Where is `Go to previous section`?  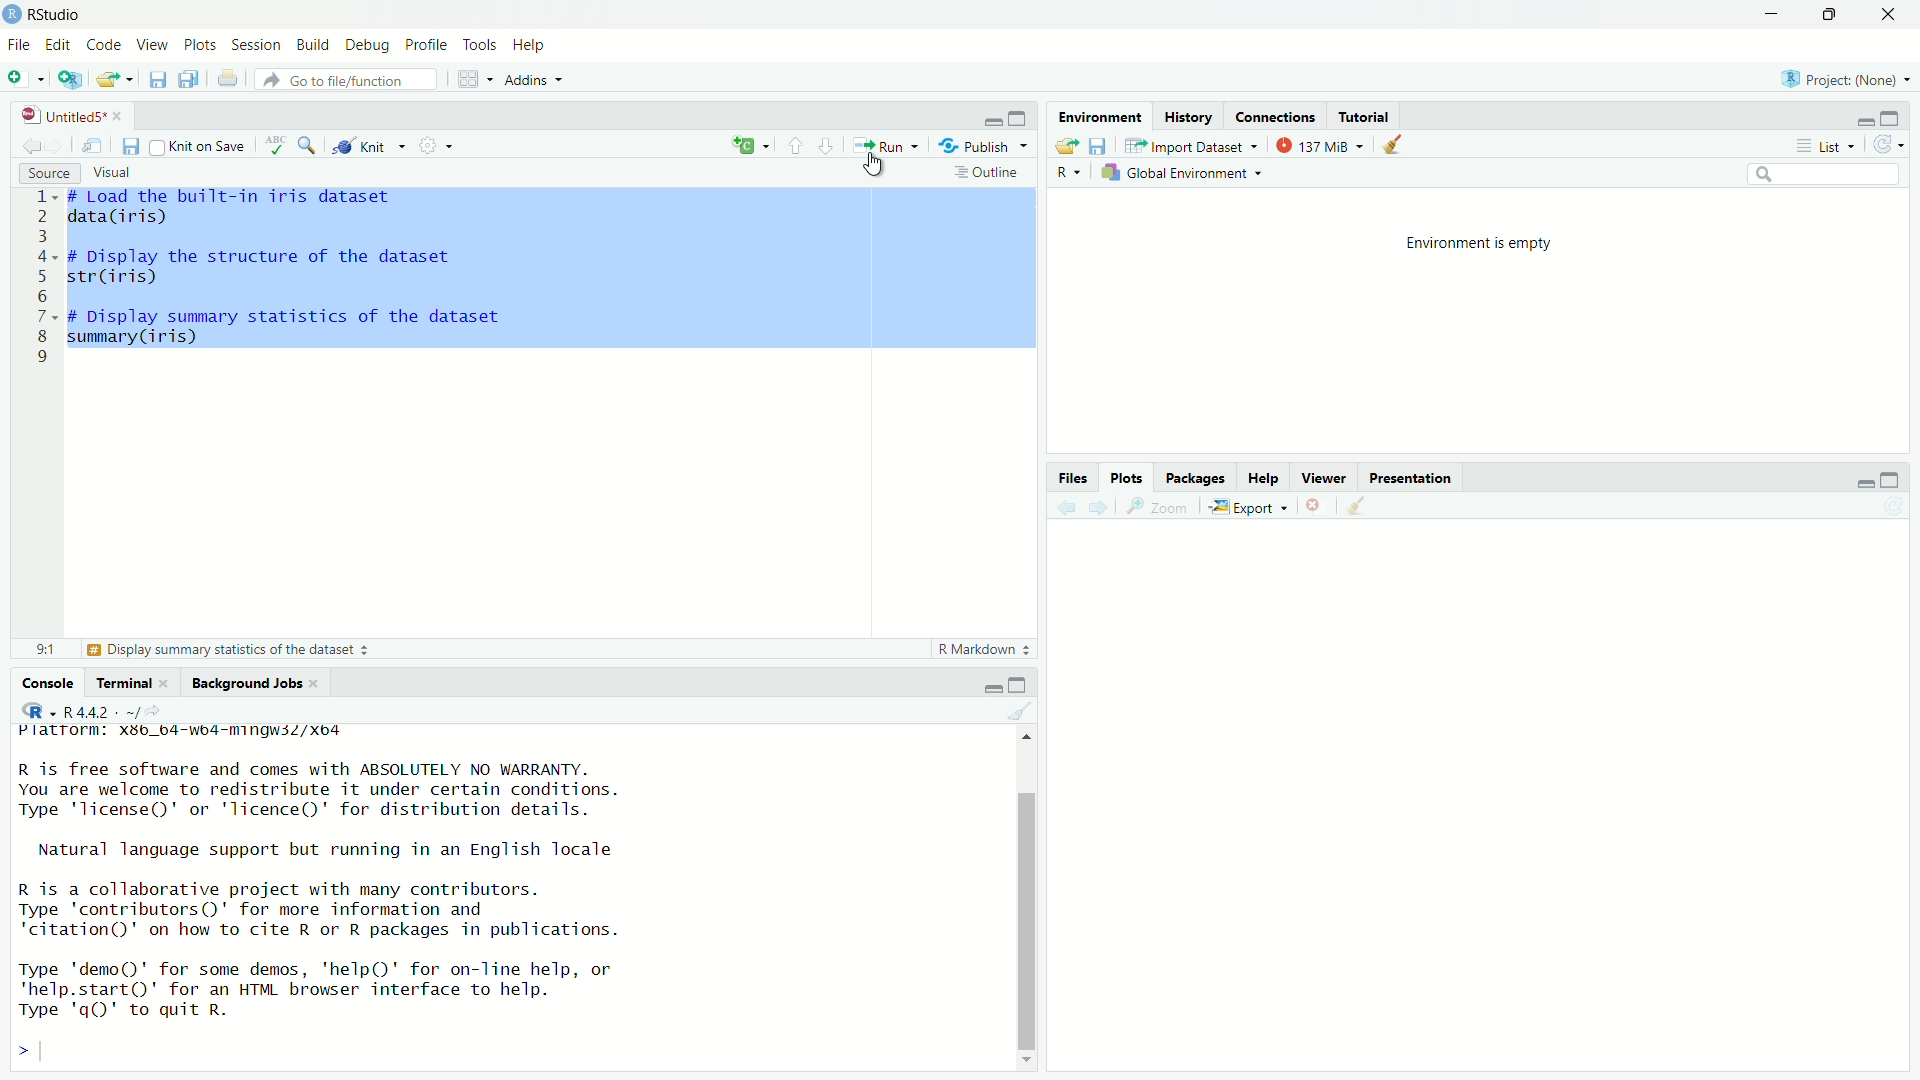 Go to previous section is located at coordinates (797, 145).